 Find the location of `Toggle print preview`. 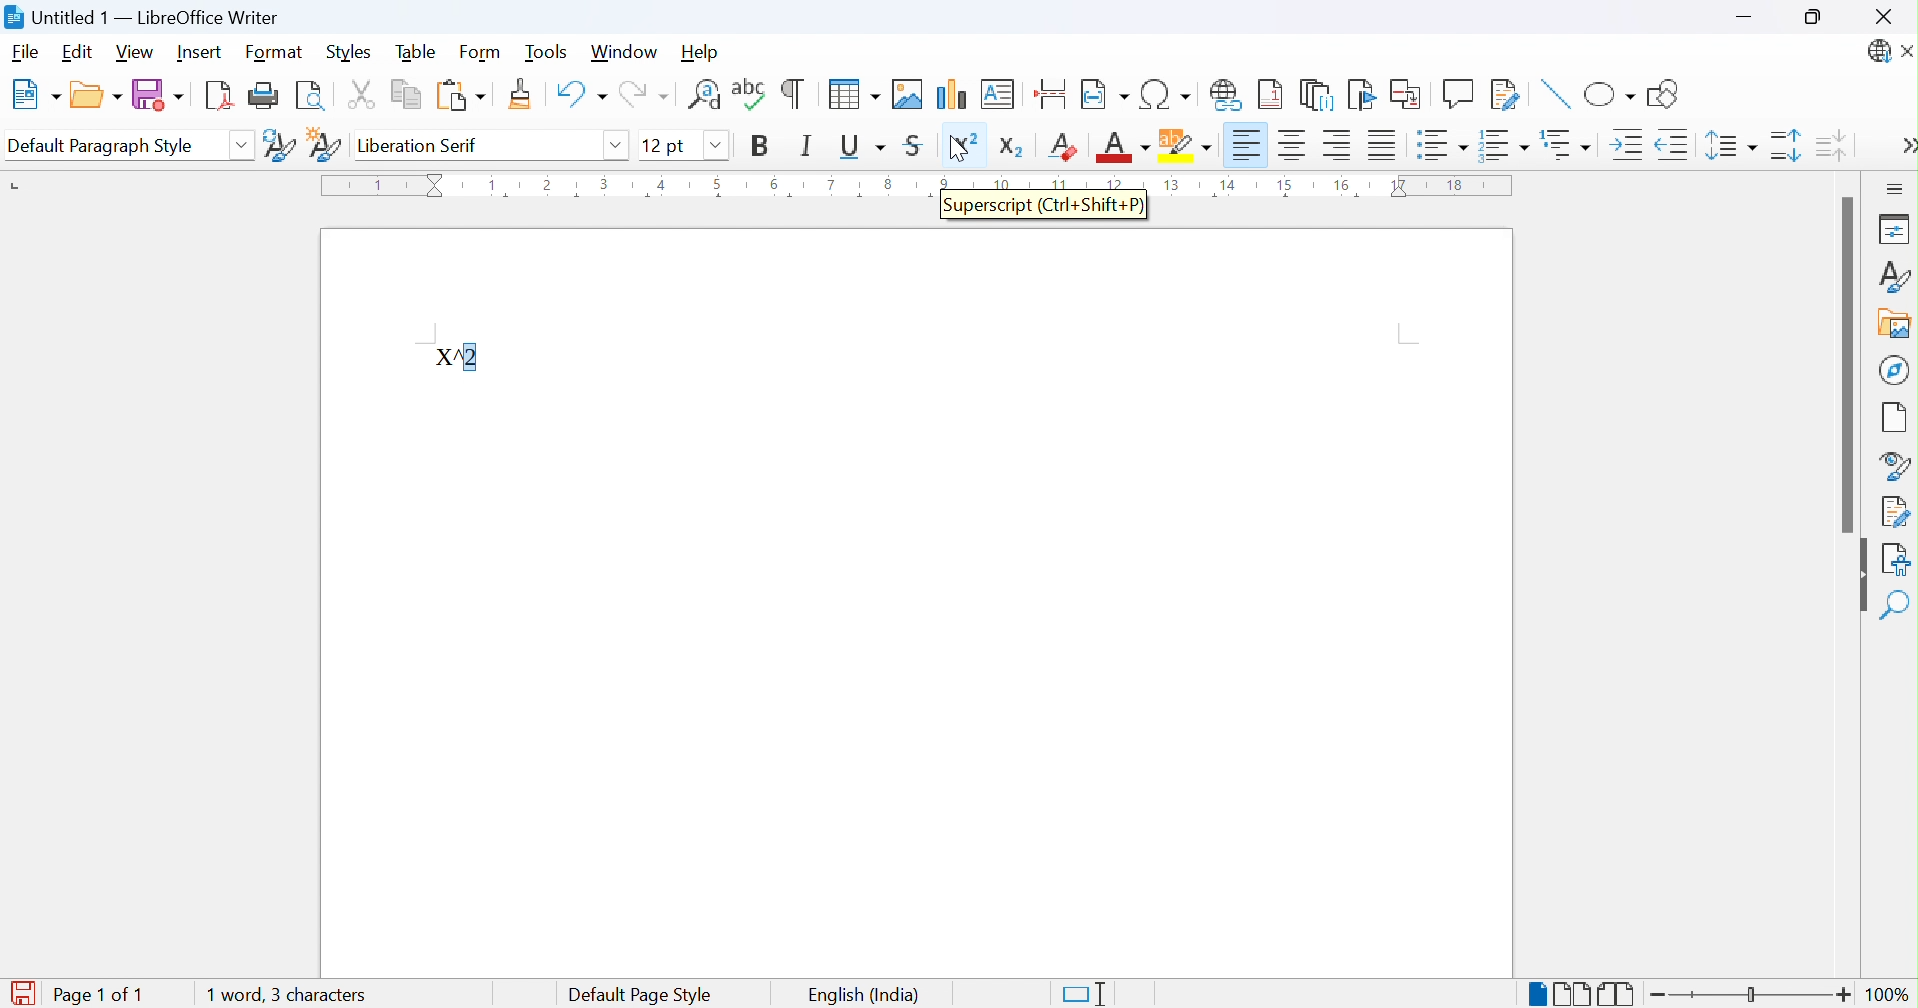

Toggle print preview is located at coordinates (309, 98).